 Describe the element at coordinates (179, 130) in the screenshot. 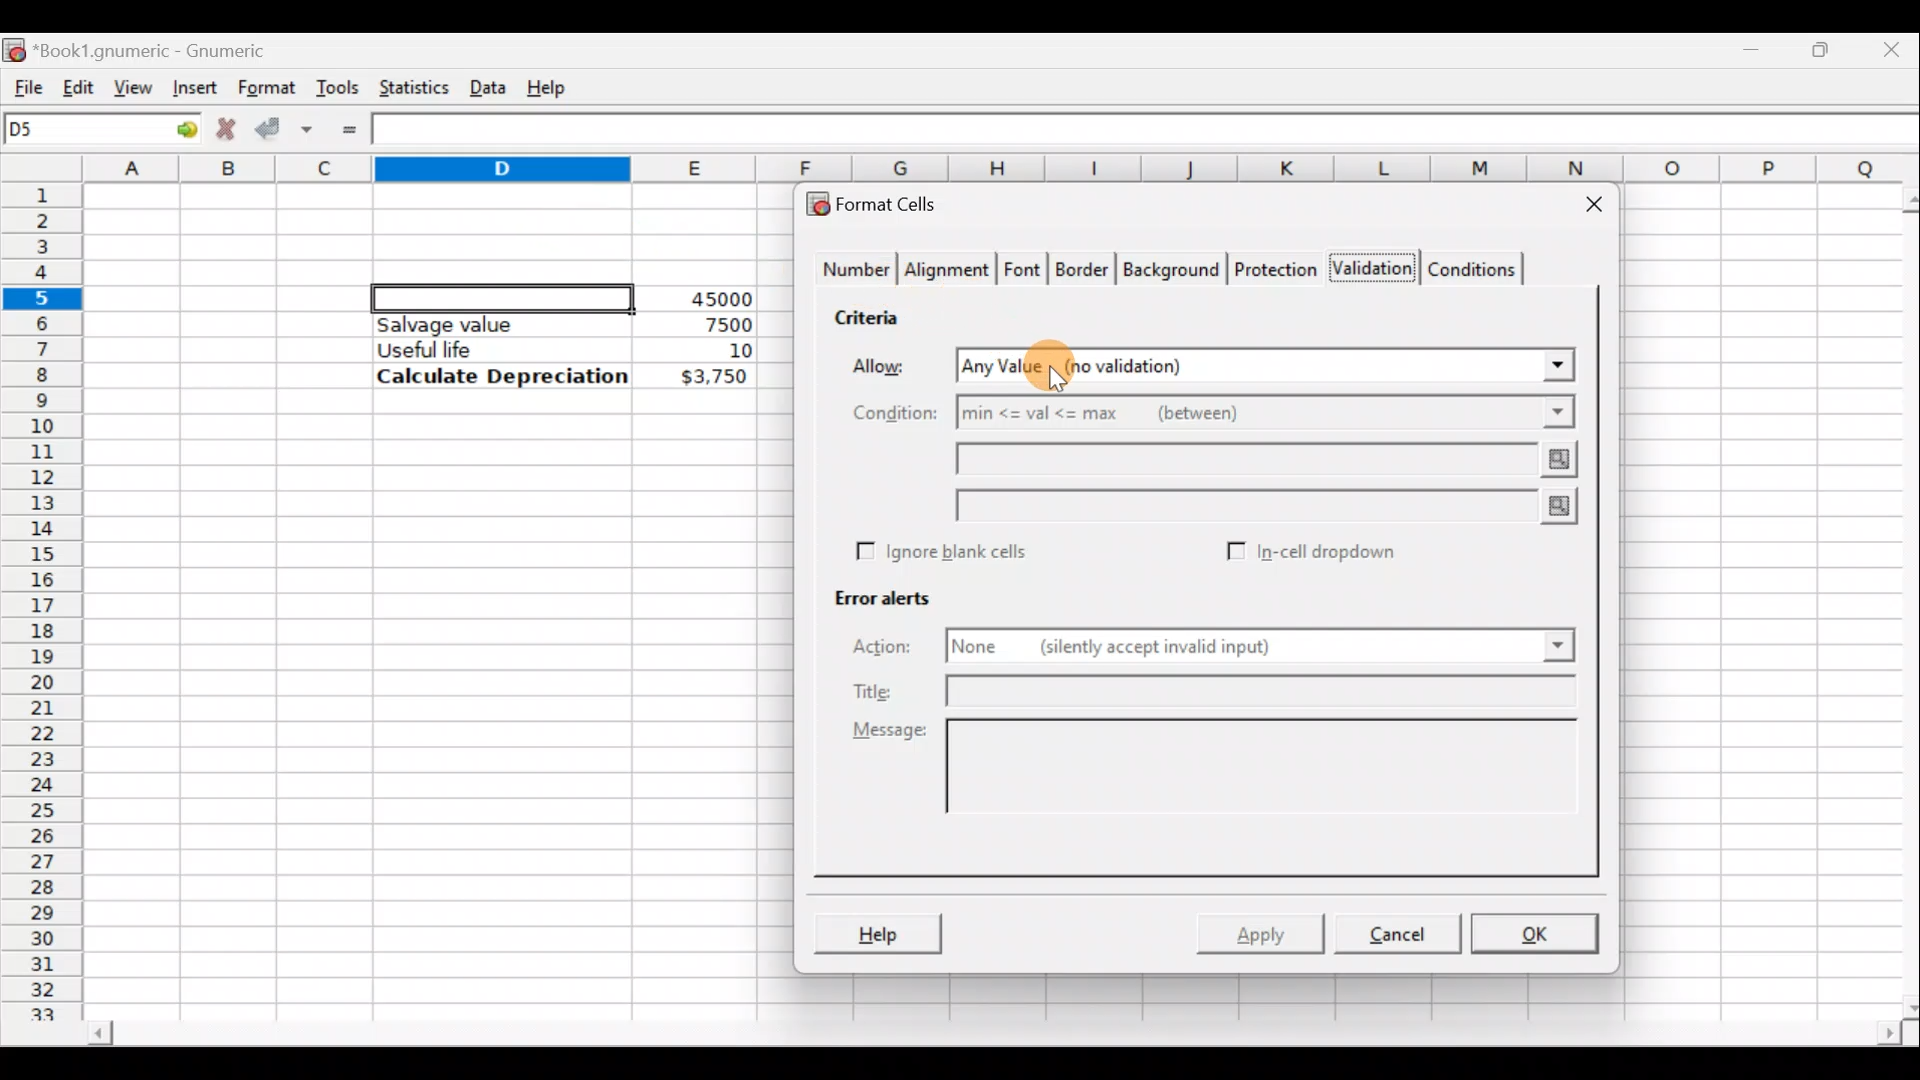

I see `Go to` at that location.